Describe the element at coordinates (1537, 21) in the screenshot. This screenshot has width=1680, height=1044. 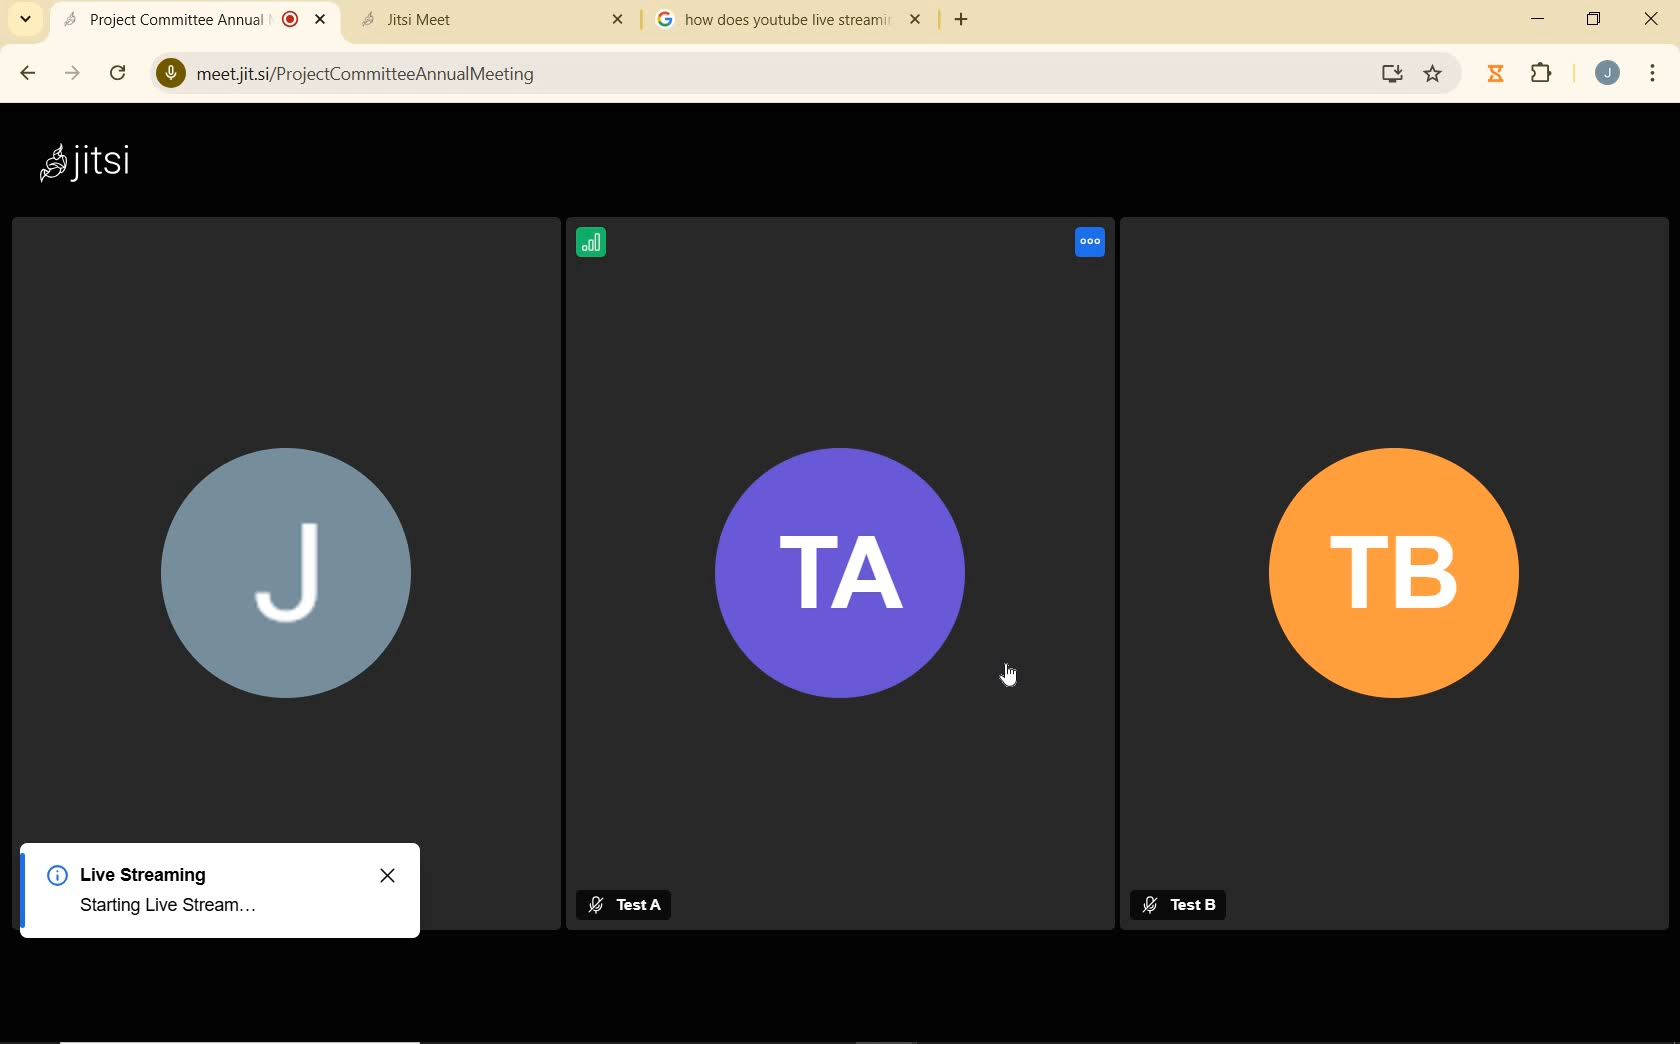
I see `minimize` at that location.